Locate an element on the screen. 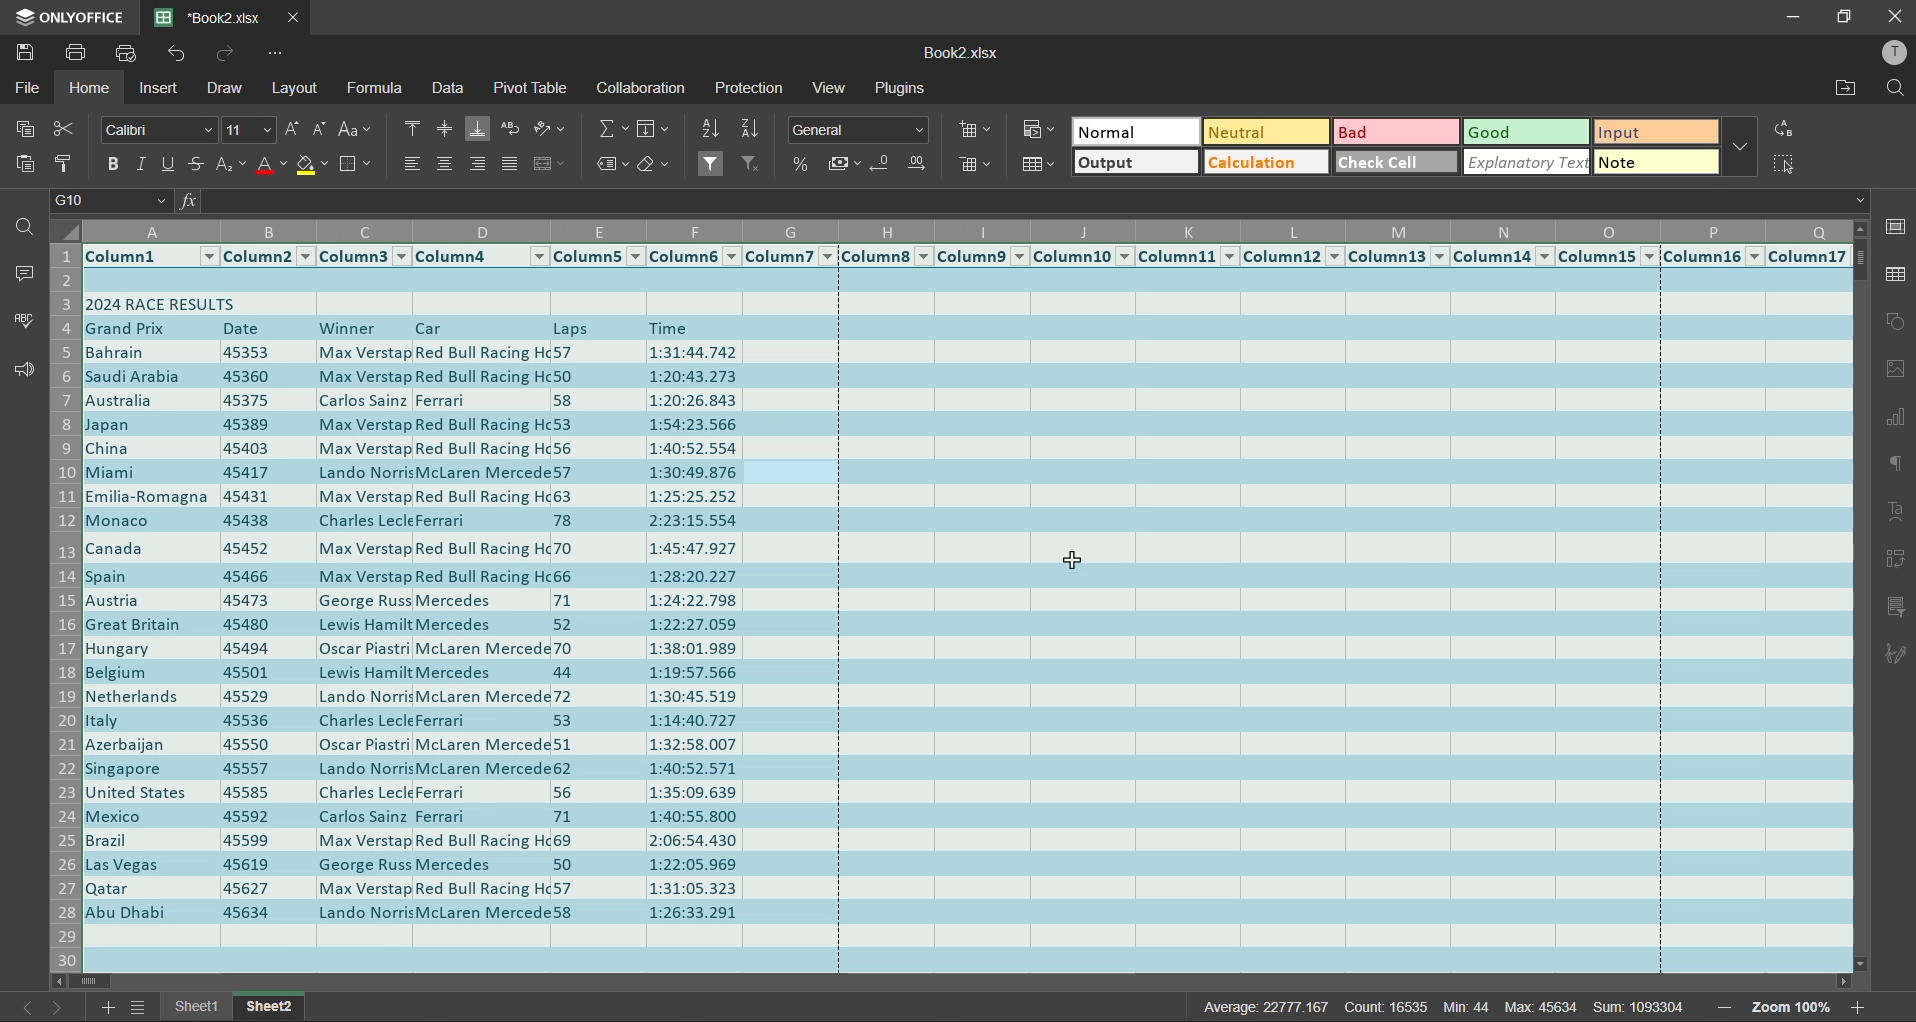 Image resolution: width=1916 pixels, height=1022 pixels. named ranges is located at coordinates (615, 164).